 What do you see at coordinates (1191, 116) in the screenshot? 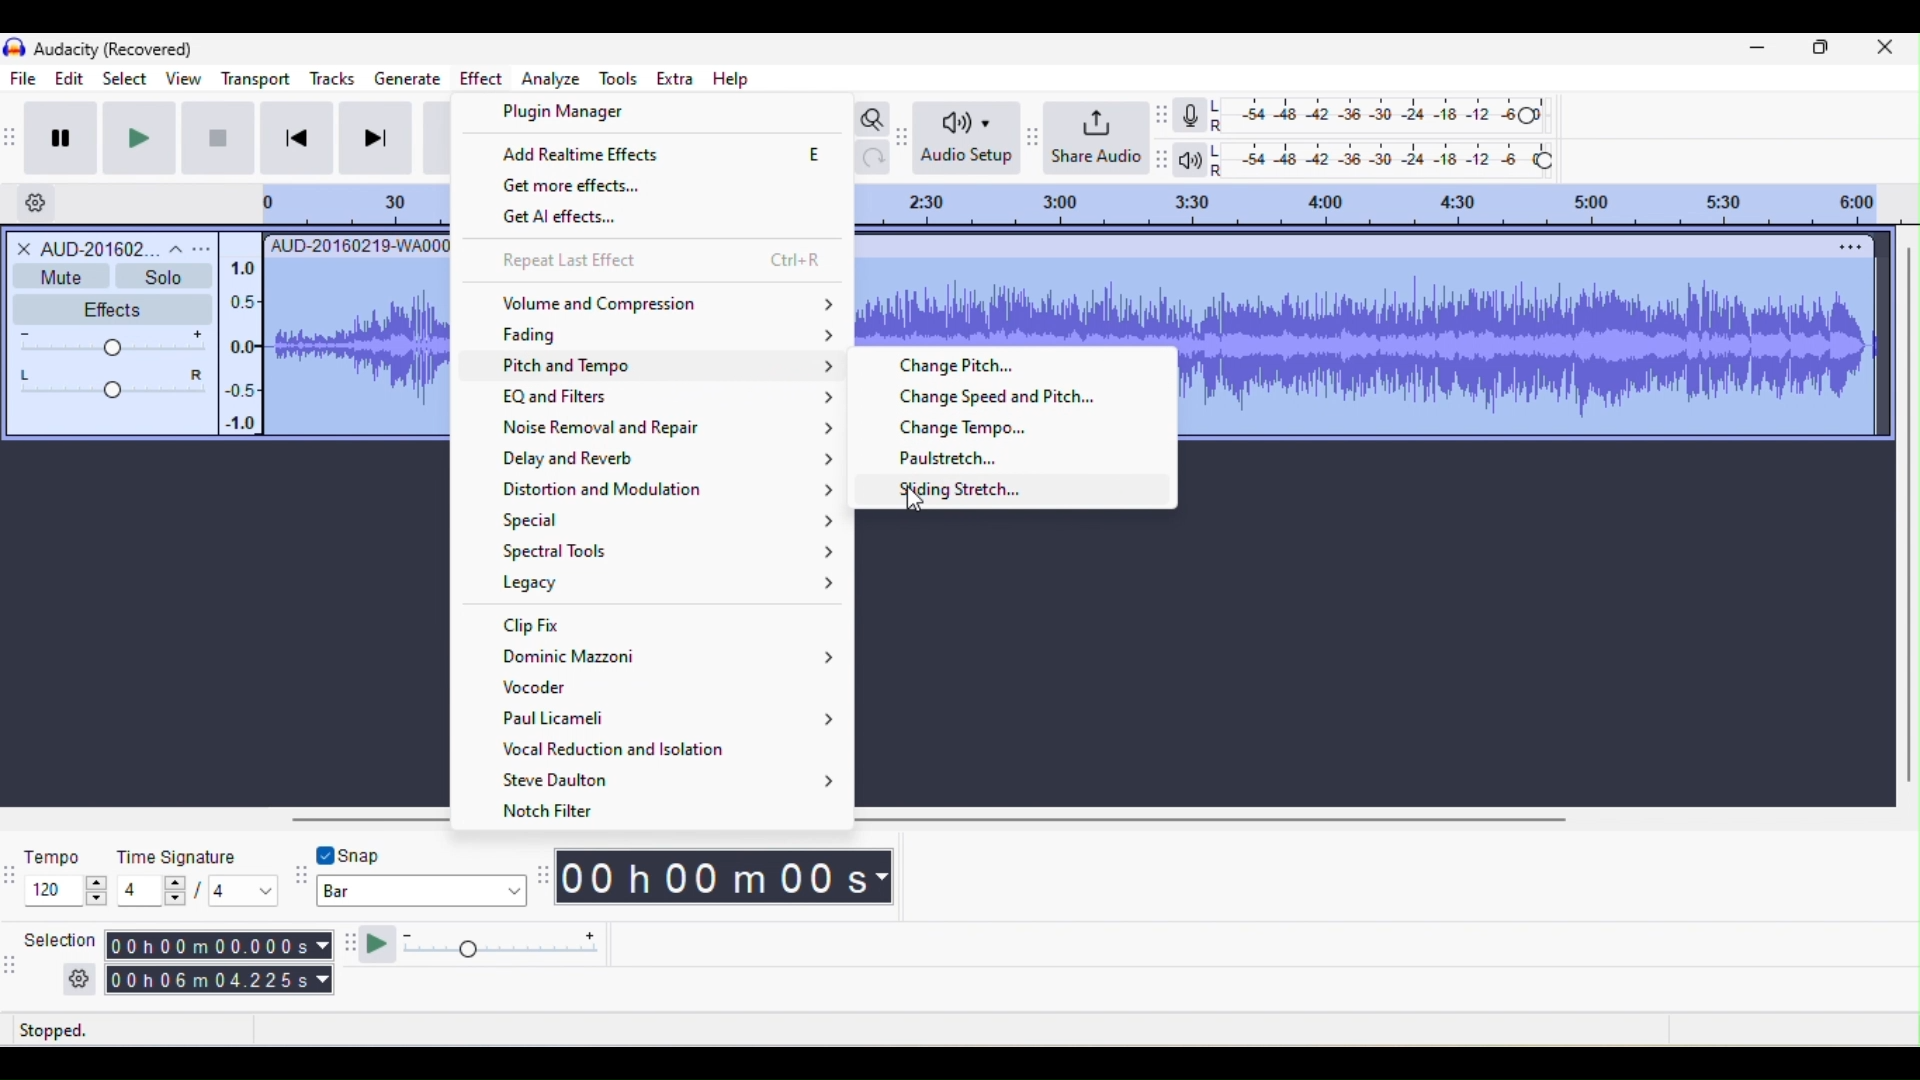
I see `record meter` at bounding box center [1191, 116].